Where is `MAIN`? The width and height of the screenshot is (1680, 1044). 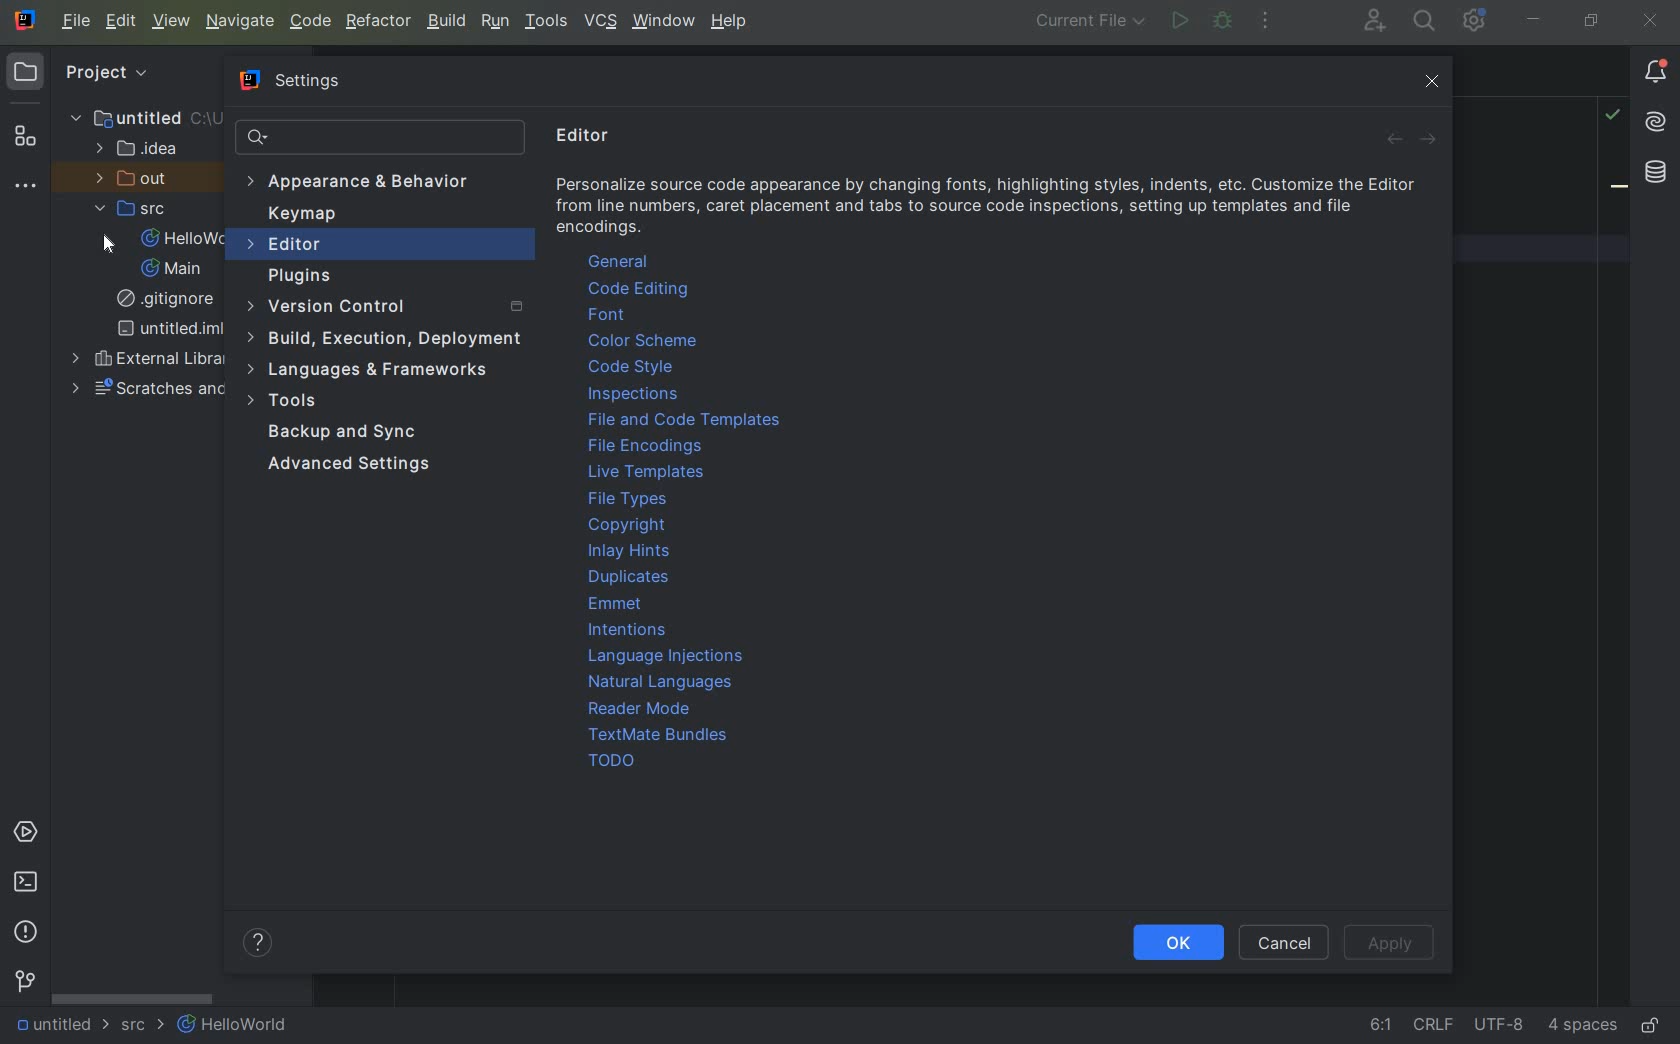
MAIN is located at coordinates (176, 268).